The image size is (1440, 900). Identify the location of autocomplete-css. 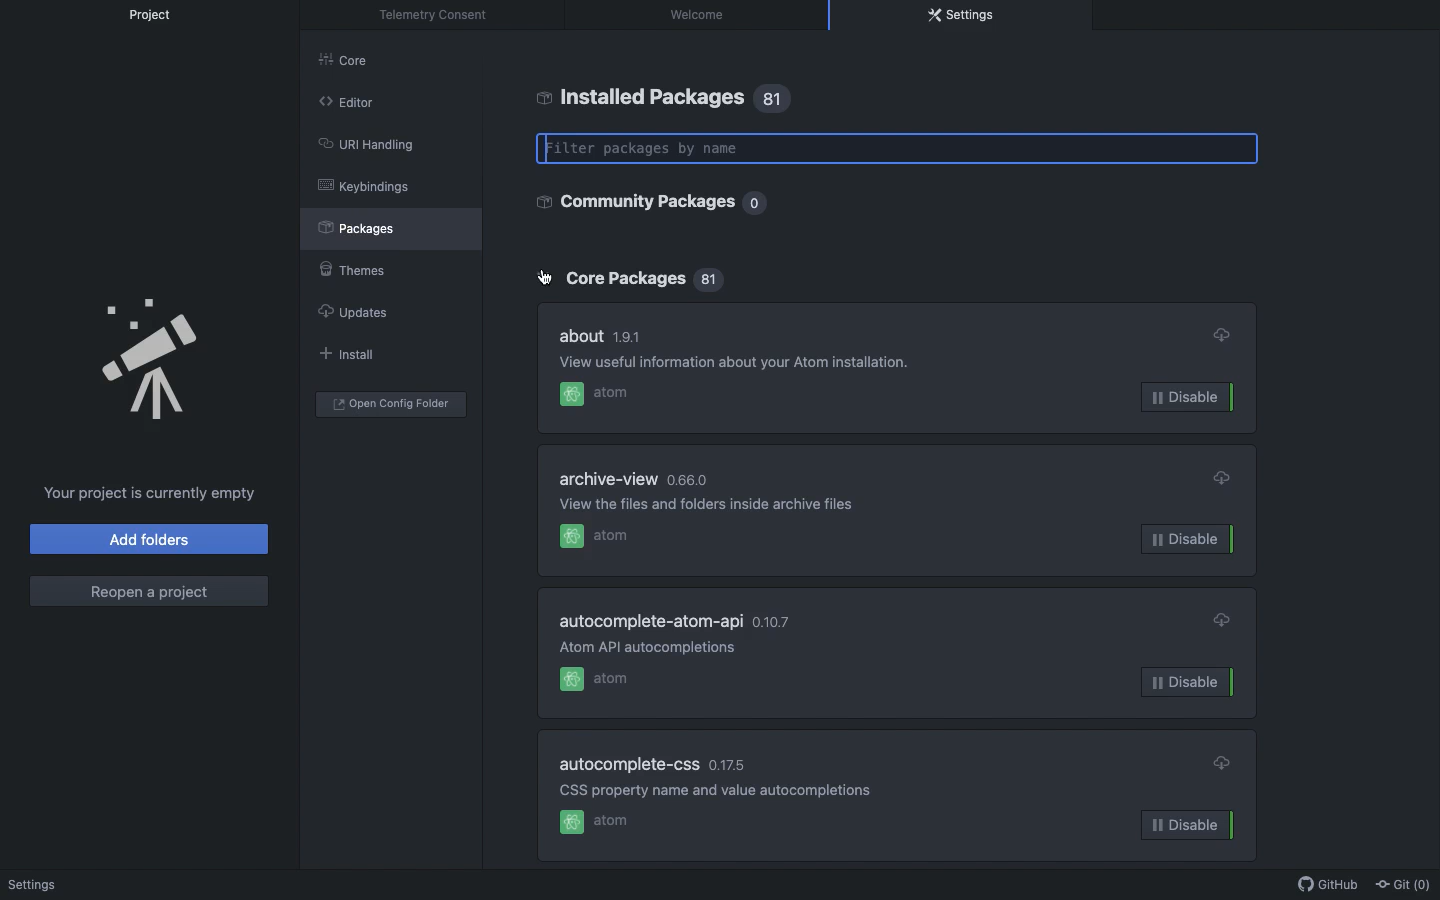
(631, 764).